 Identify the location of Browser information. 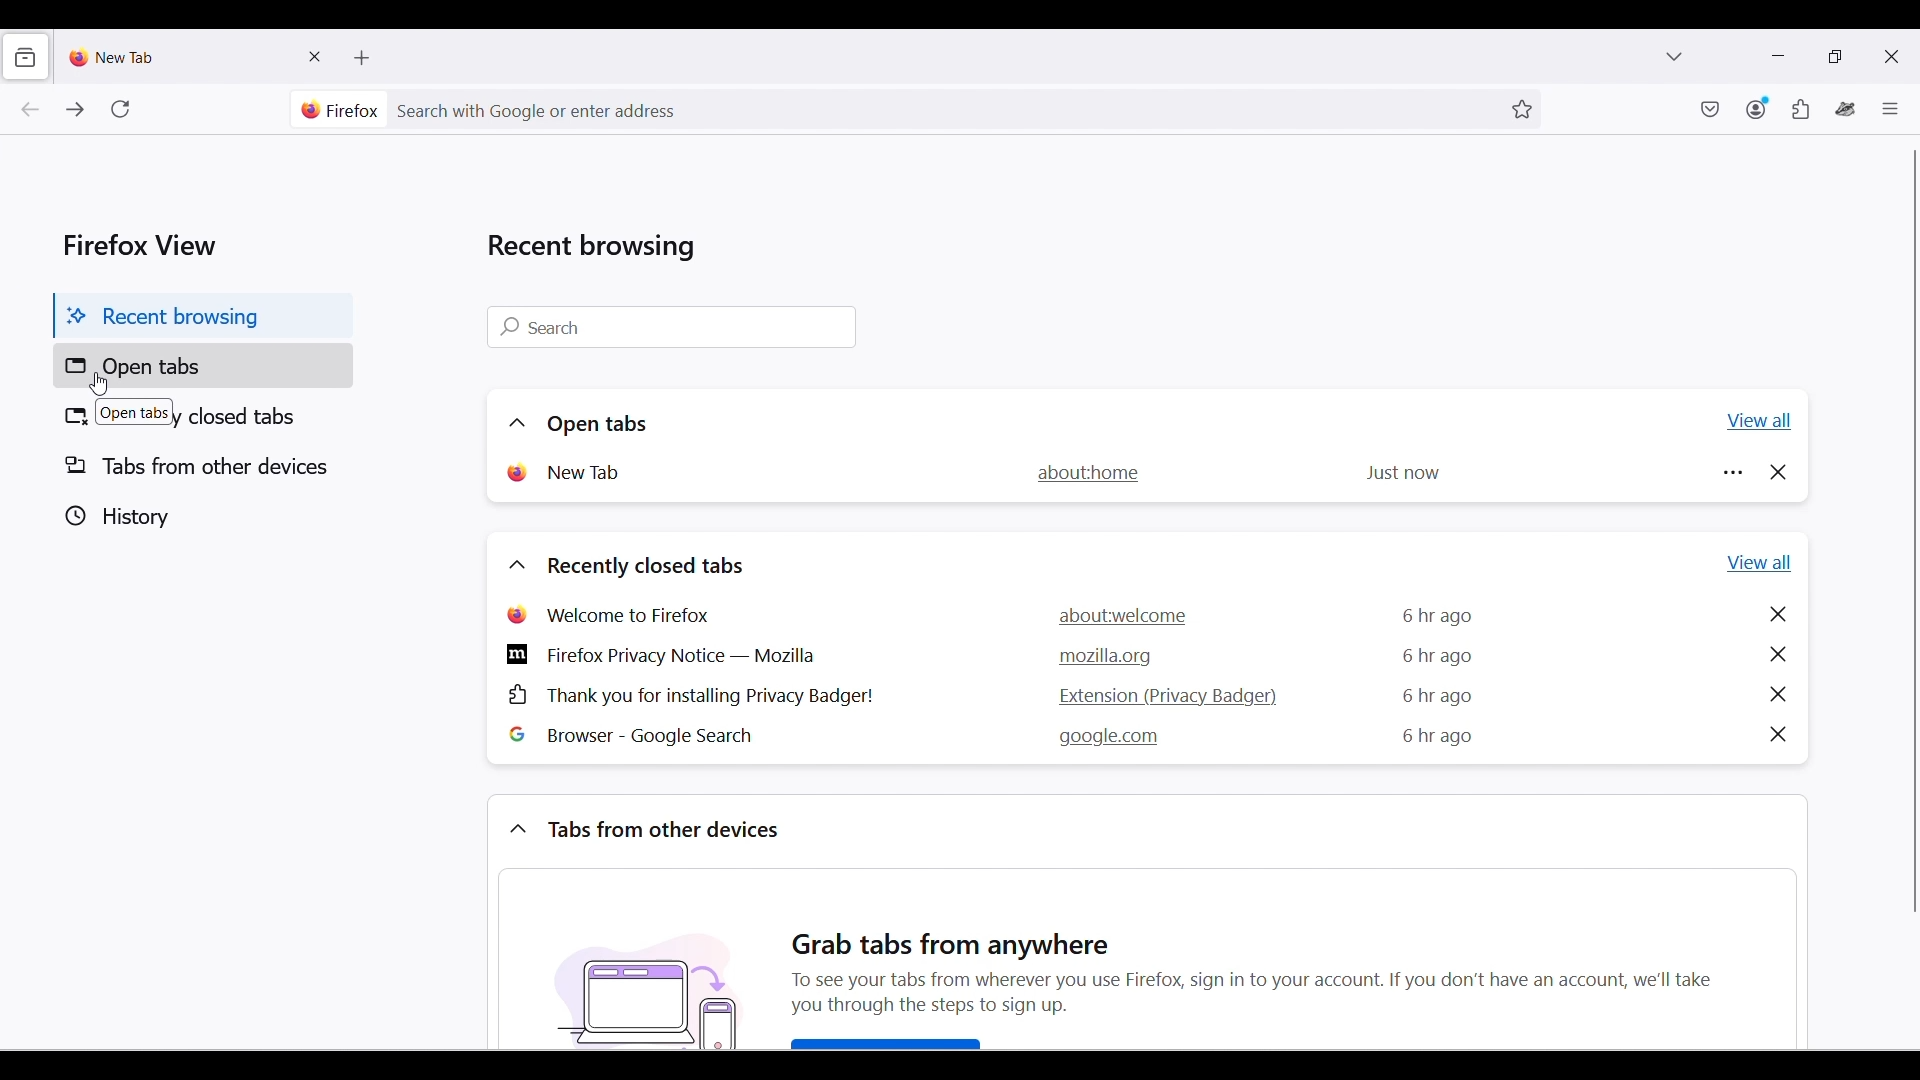
(340, 110).